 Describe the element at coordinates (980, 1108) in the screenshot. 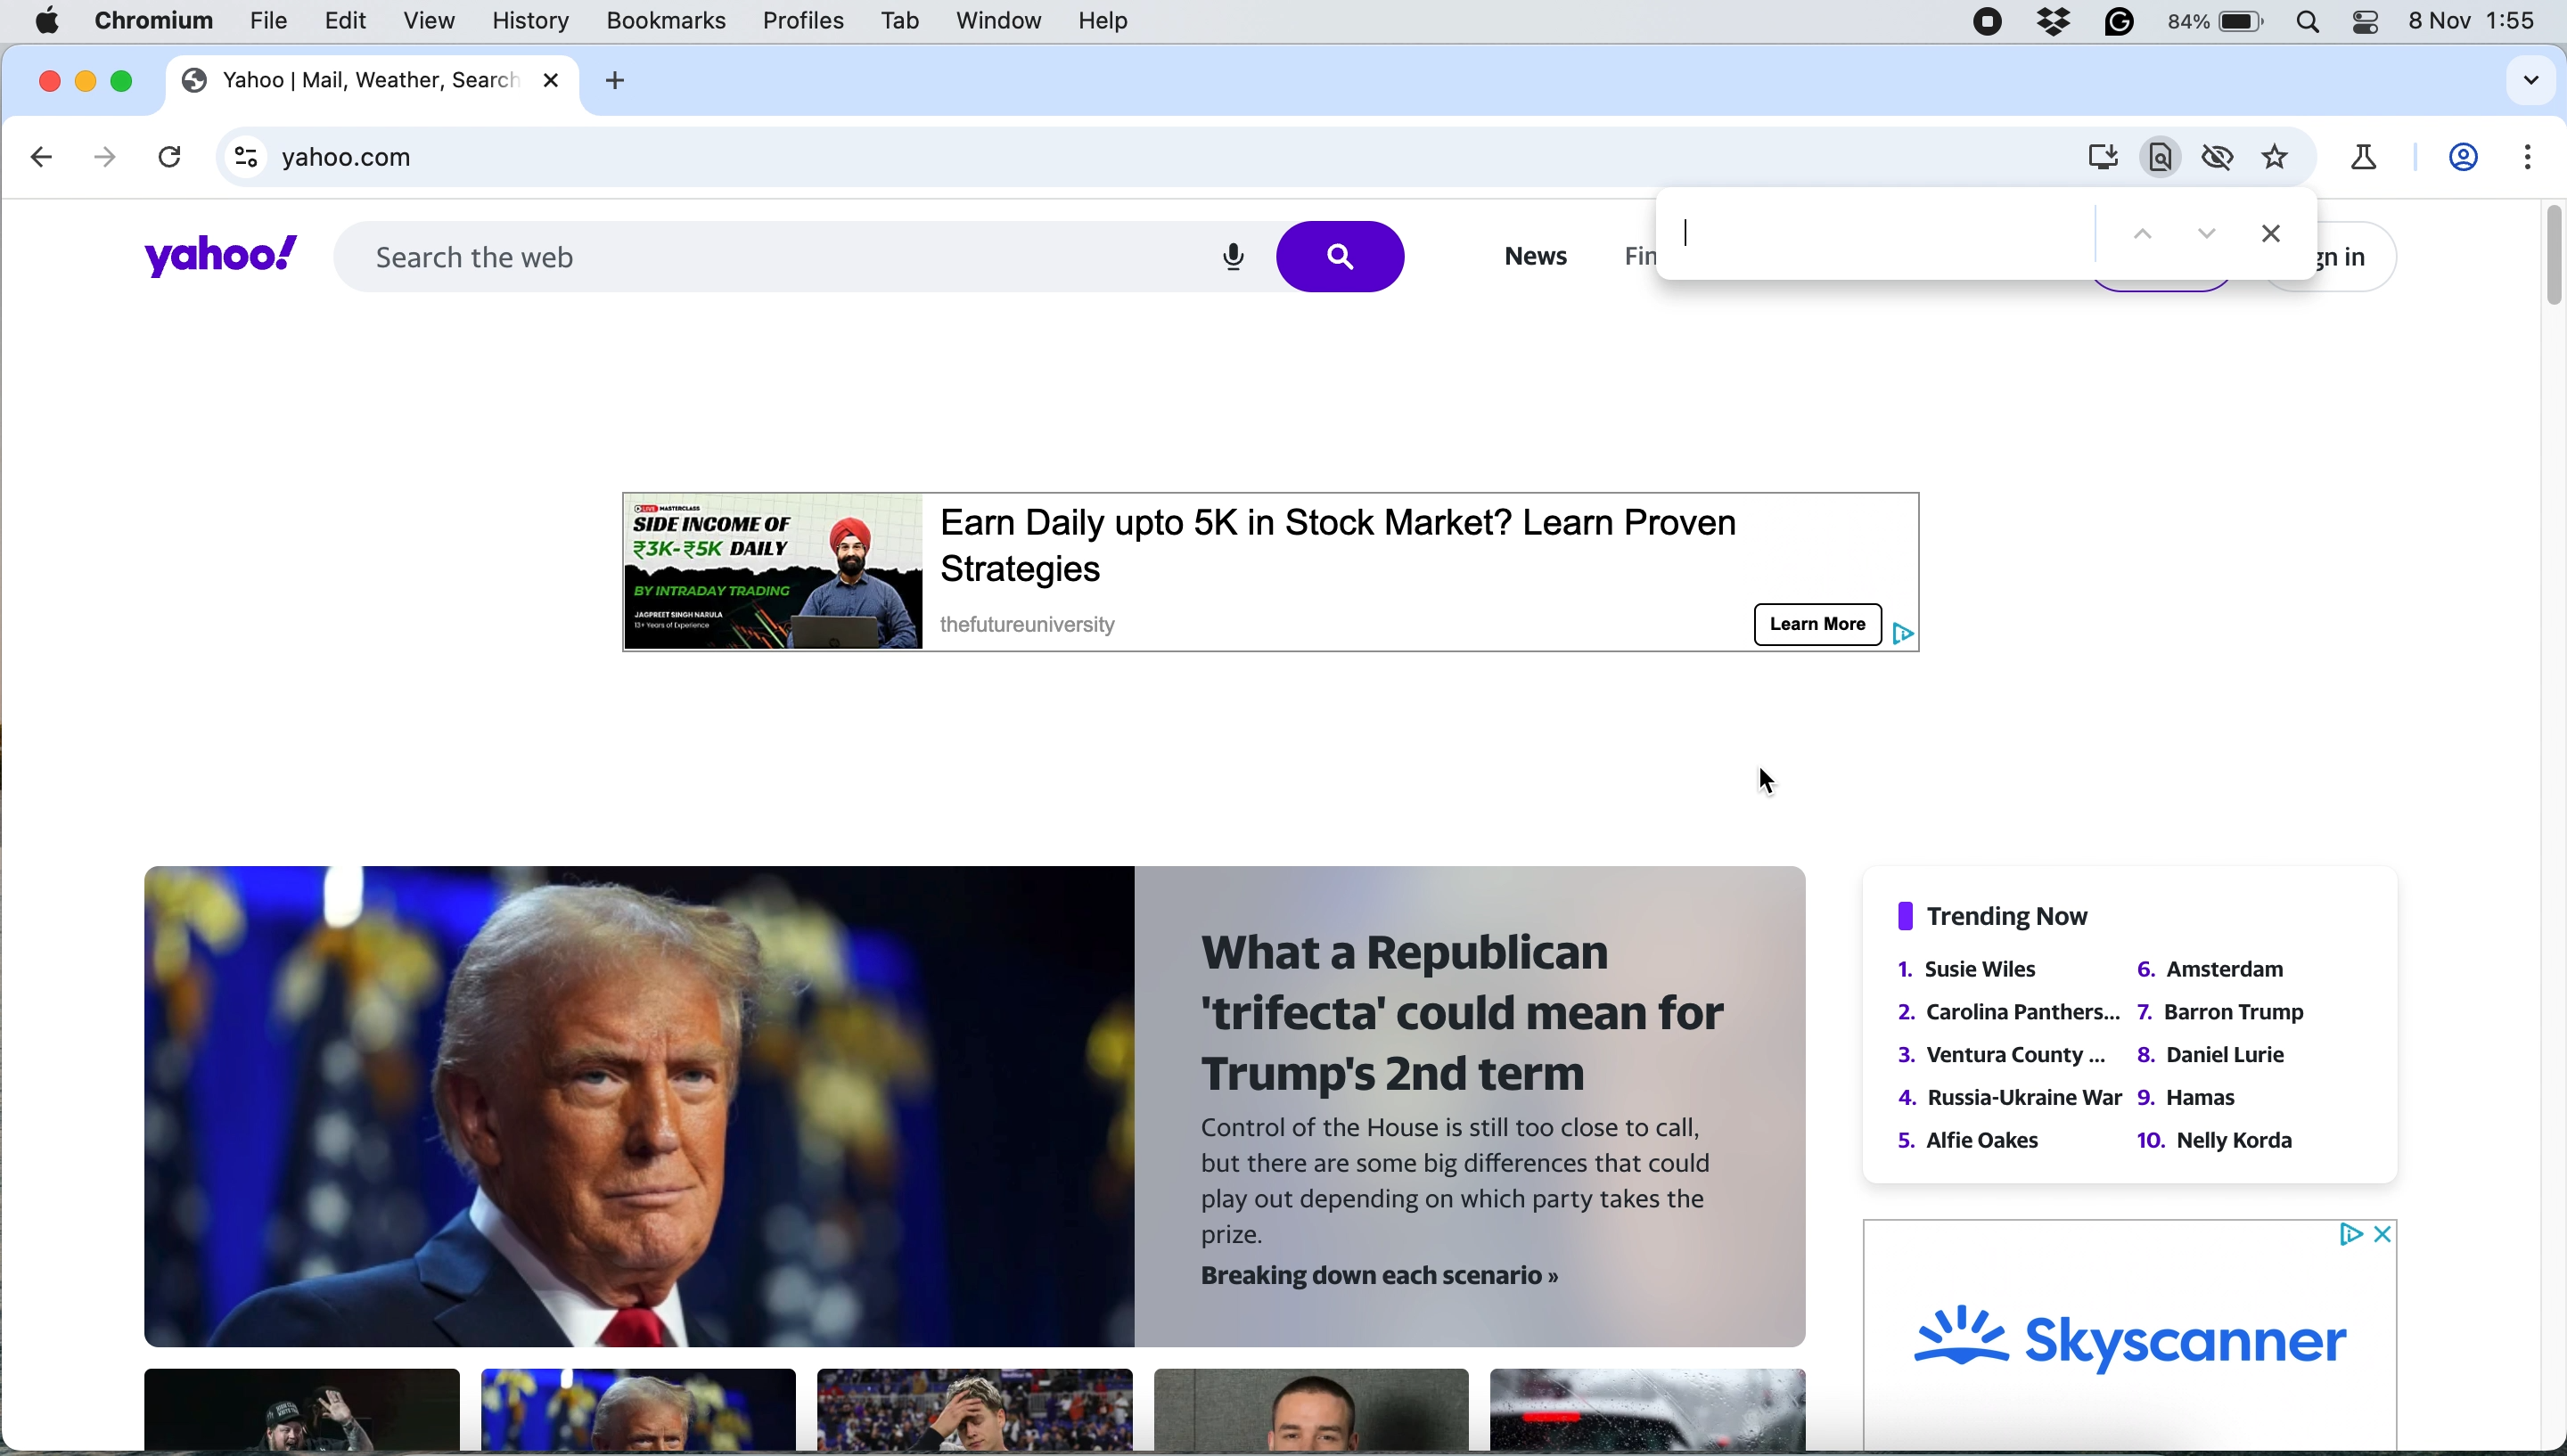

I see `news` at that location.